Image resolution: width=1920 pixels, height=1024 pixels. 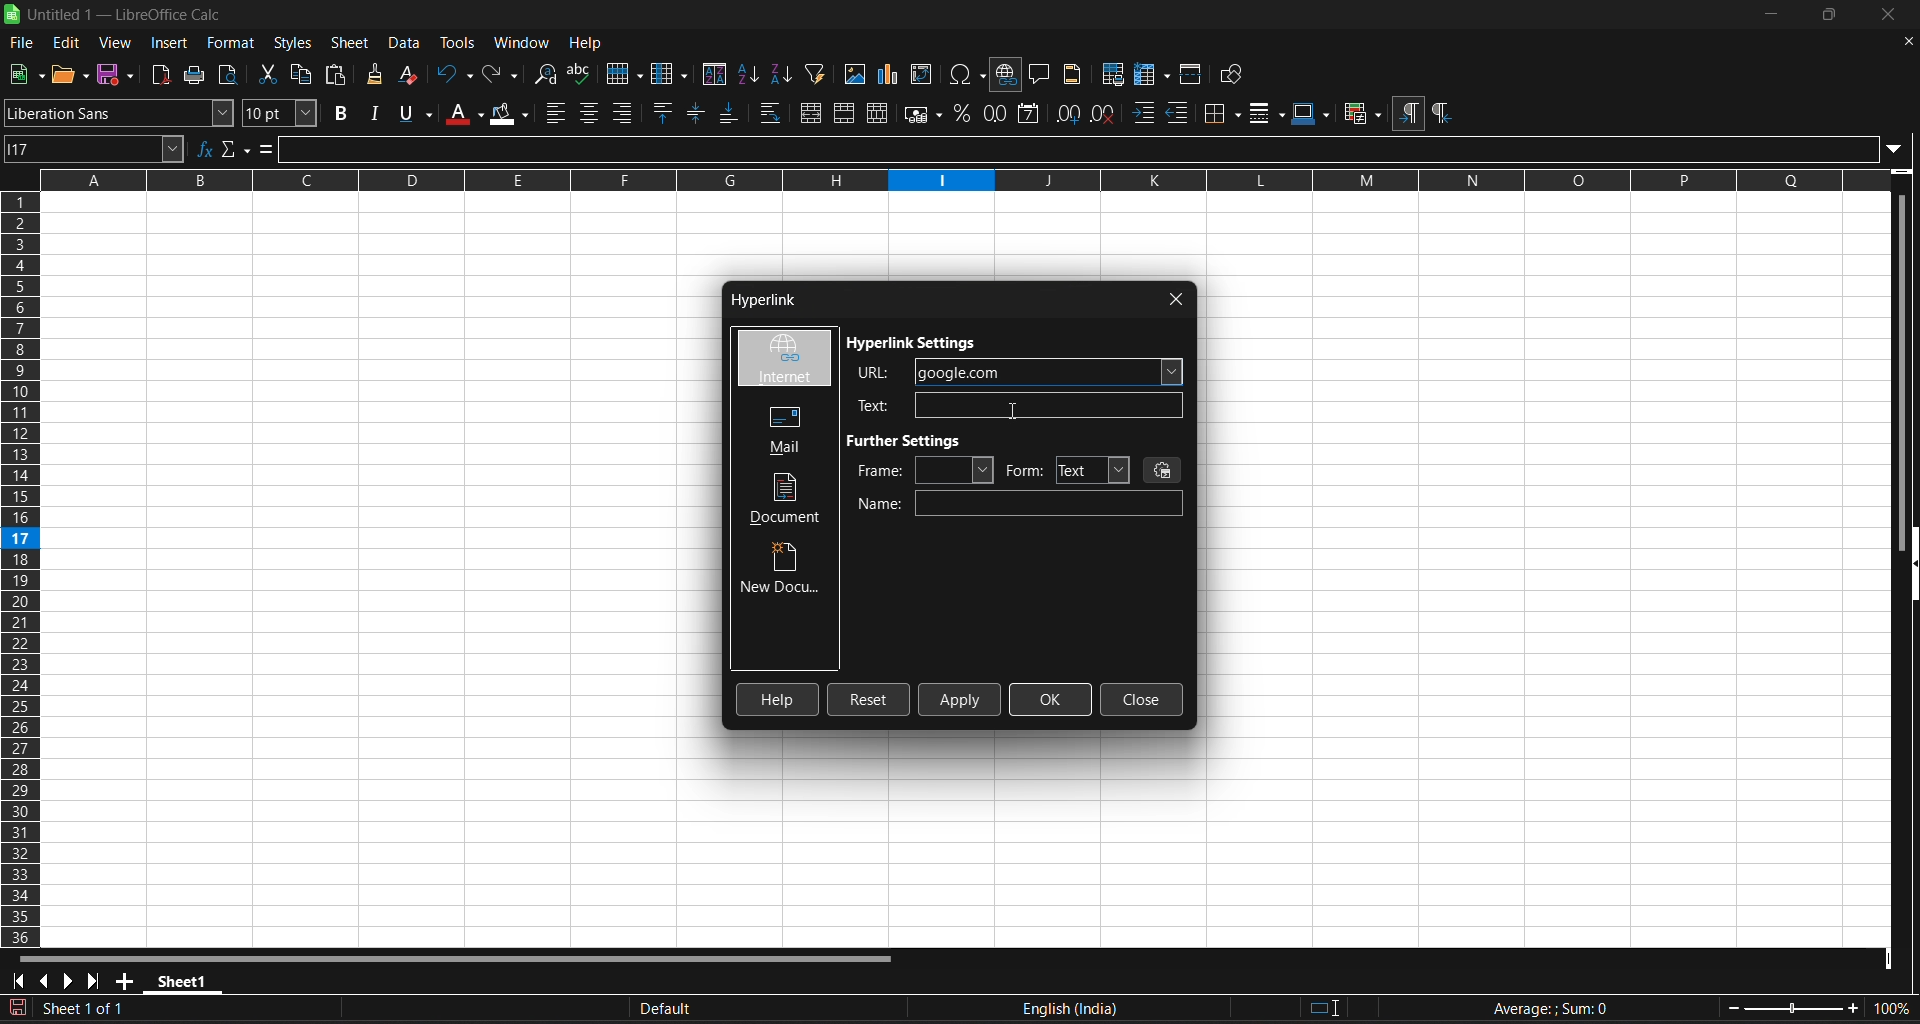 What do you see at coordinates (524, 40) in the screenshot?
I see `window` at bounding box center [524, 40].